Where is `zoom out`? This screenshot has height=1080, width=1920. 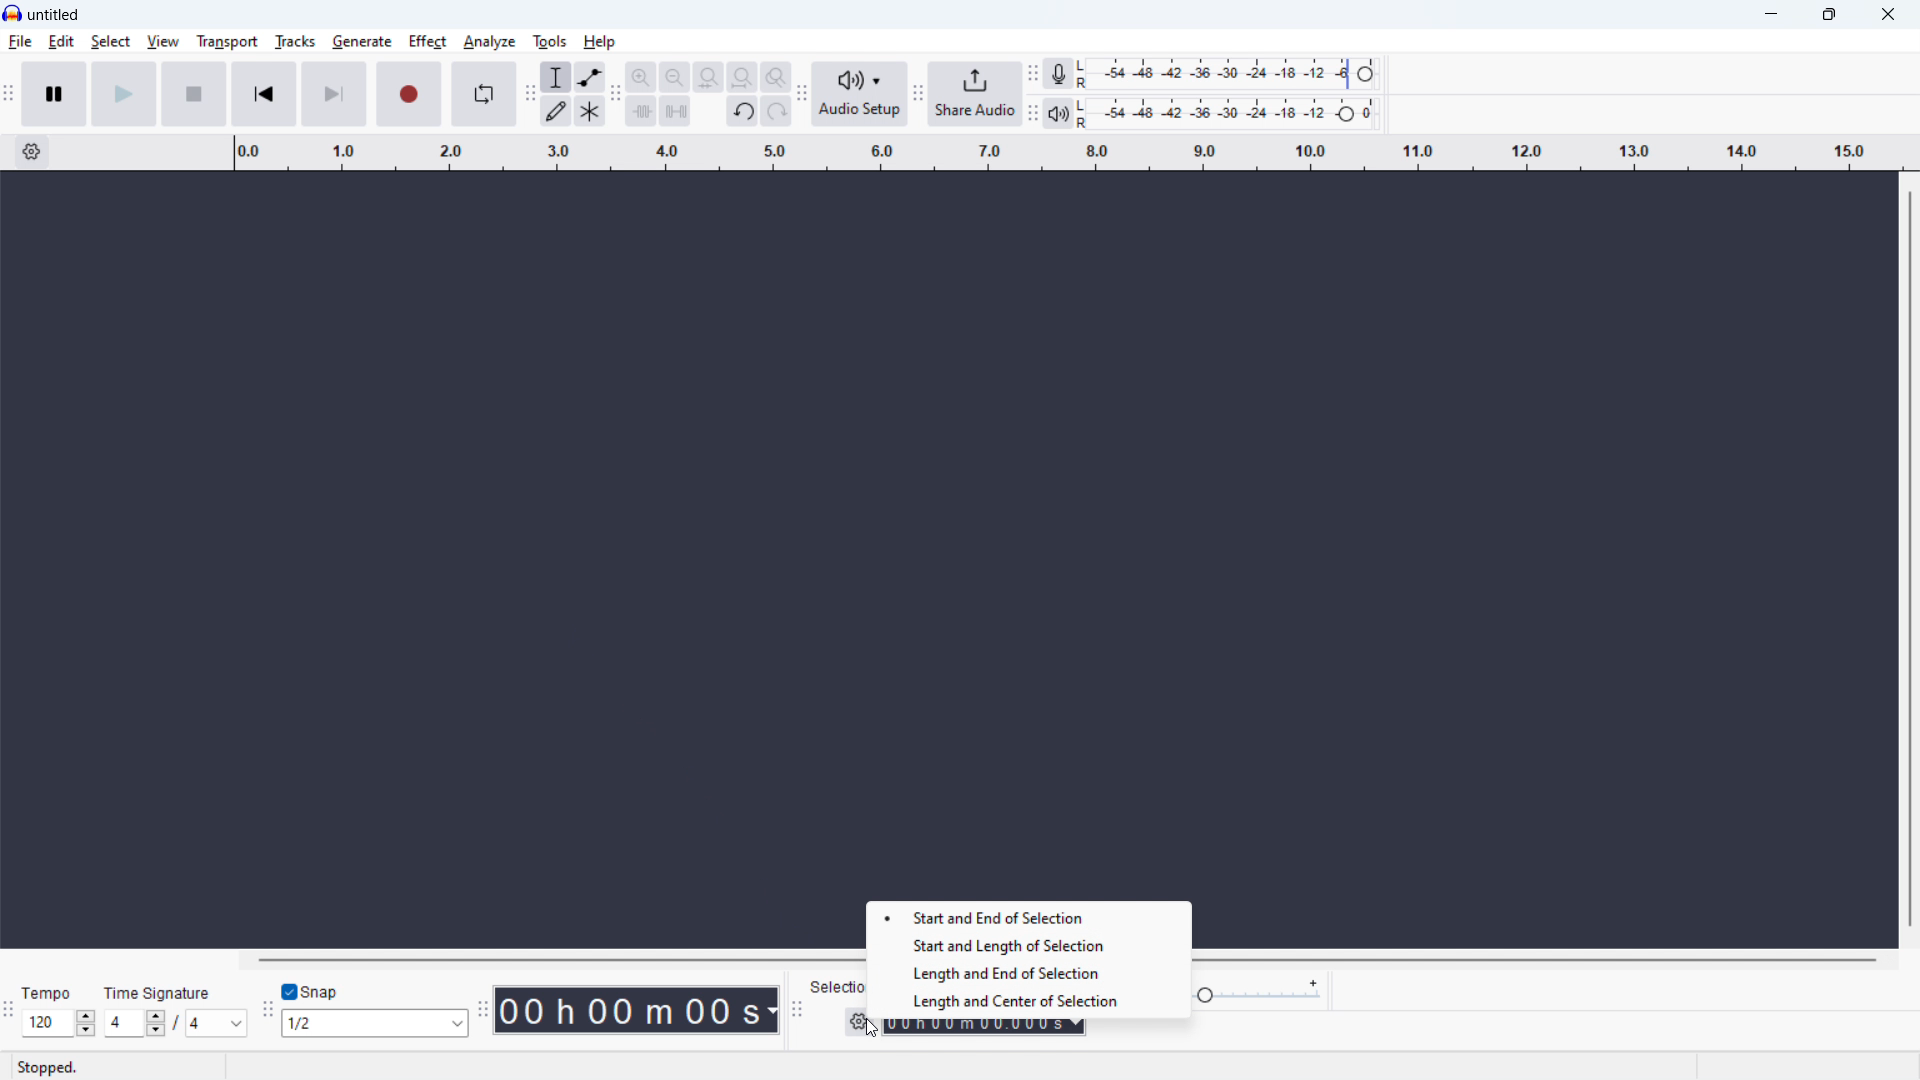 zoom out is located at coordinates (676, 77).